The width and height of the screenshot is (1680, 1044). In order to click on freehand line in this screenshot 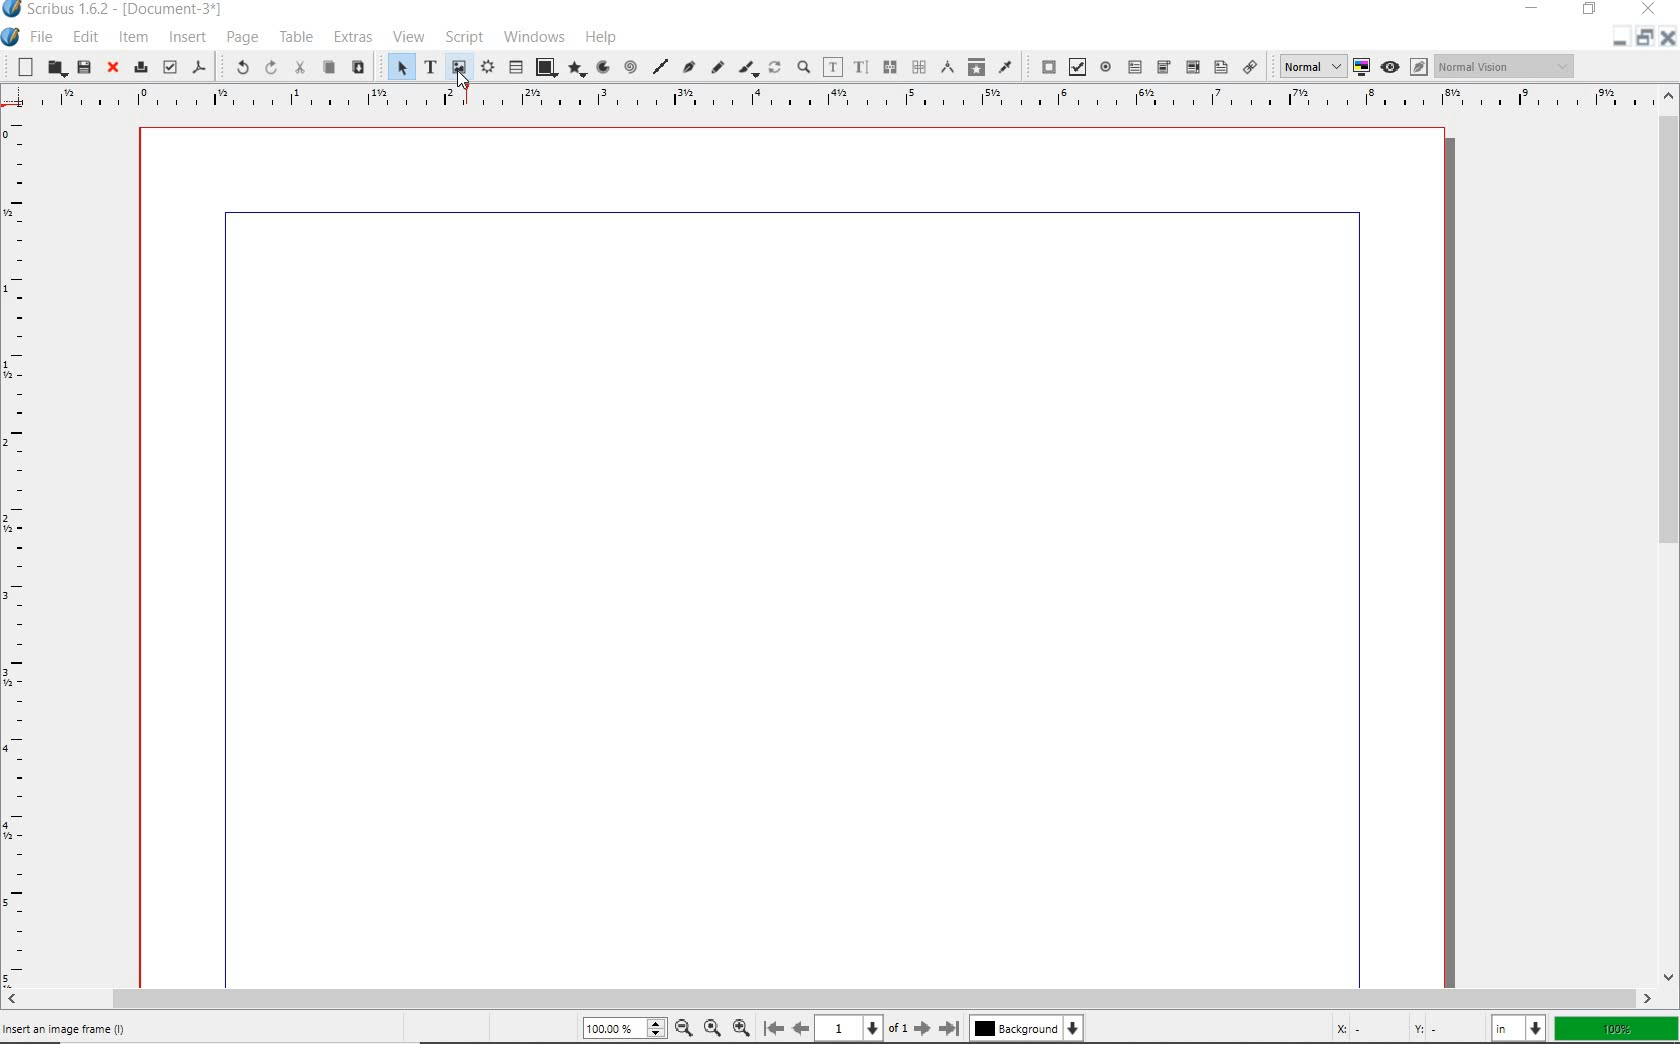, I will do `click(714, 66)`.